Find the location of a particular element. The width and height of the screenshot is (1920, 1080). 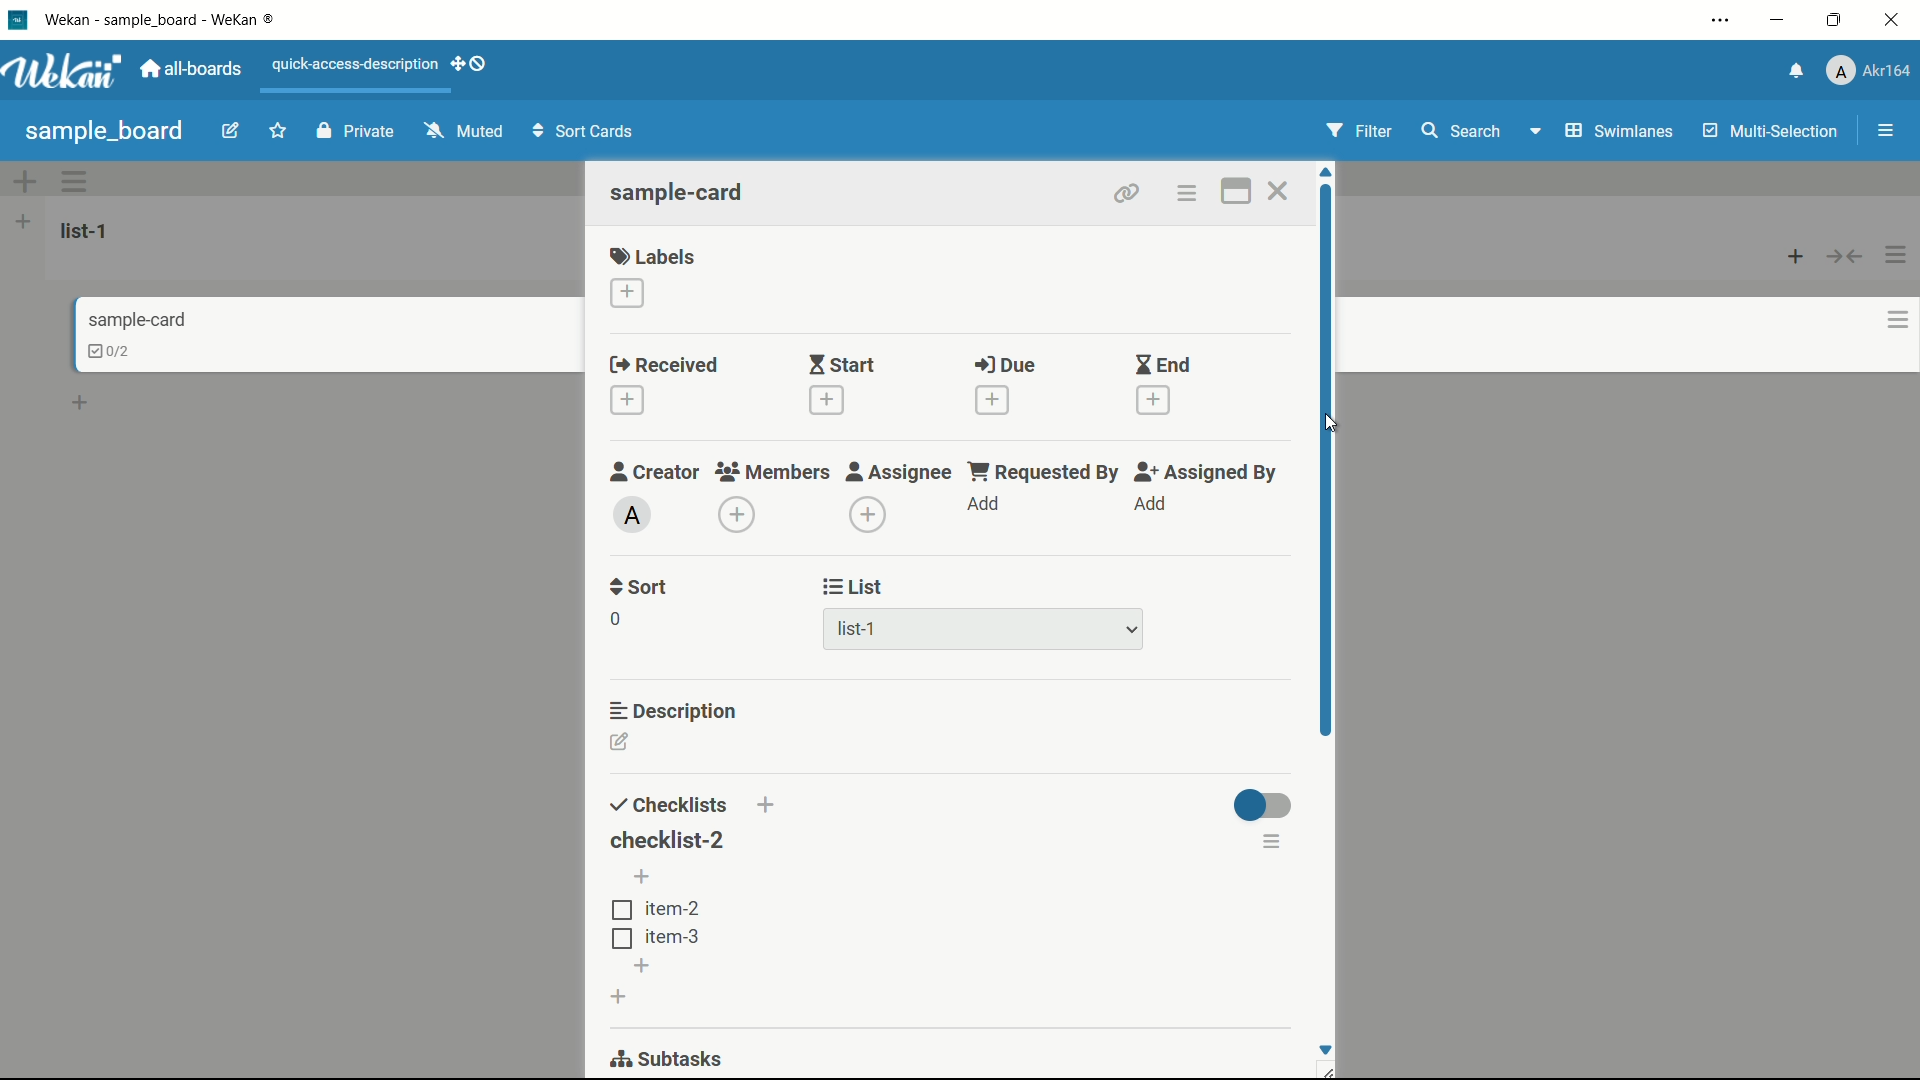

start is located at coordinates (838, 366).